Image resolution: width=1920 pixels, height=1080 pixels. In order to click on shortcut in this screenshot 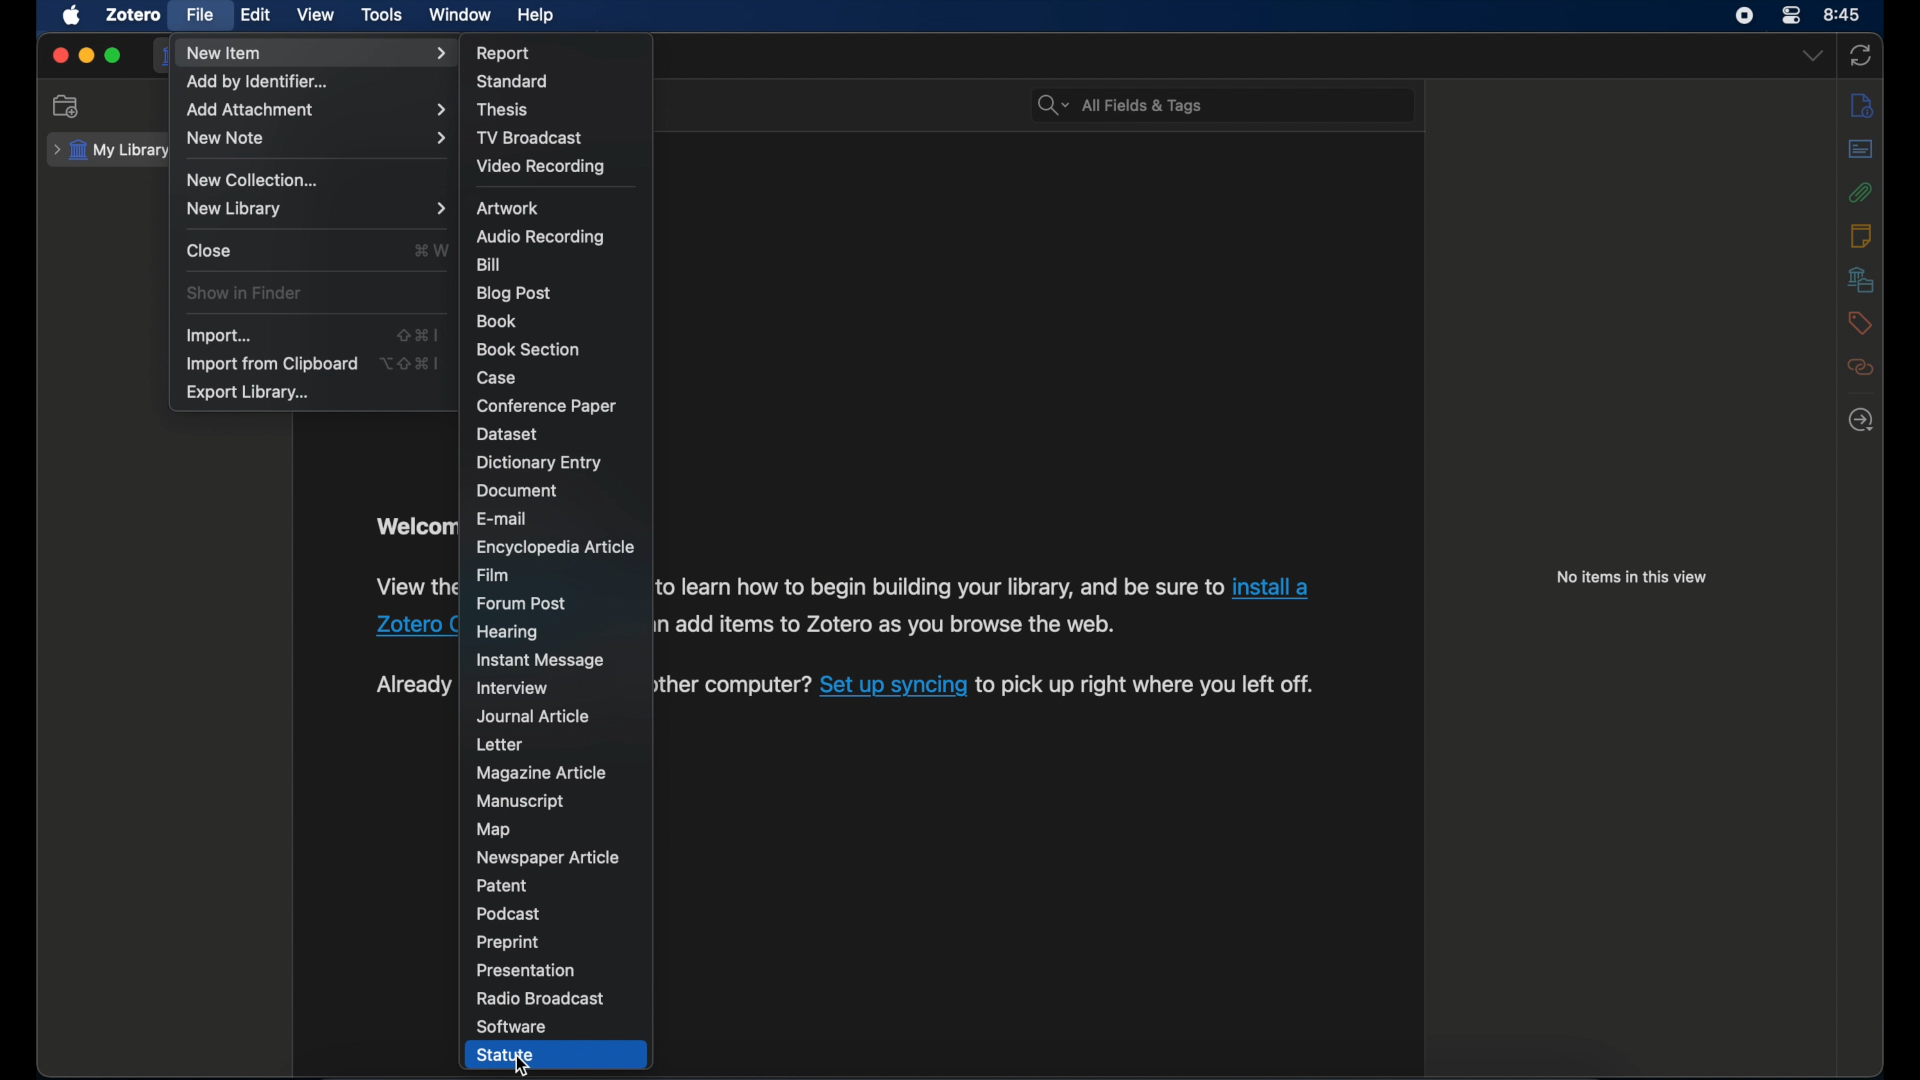, I will do `click(409, 364)`.